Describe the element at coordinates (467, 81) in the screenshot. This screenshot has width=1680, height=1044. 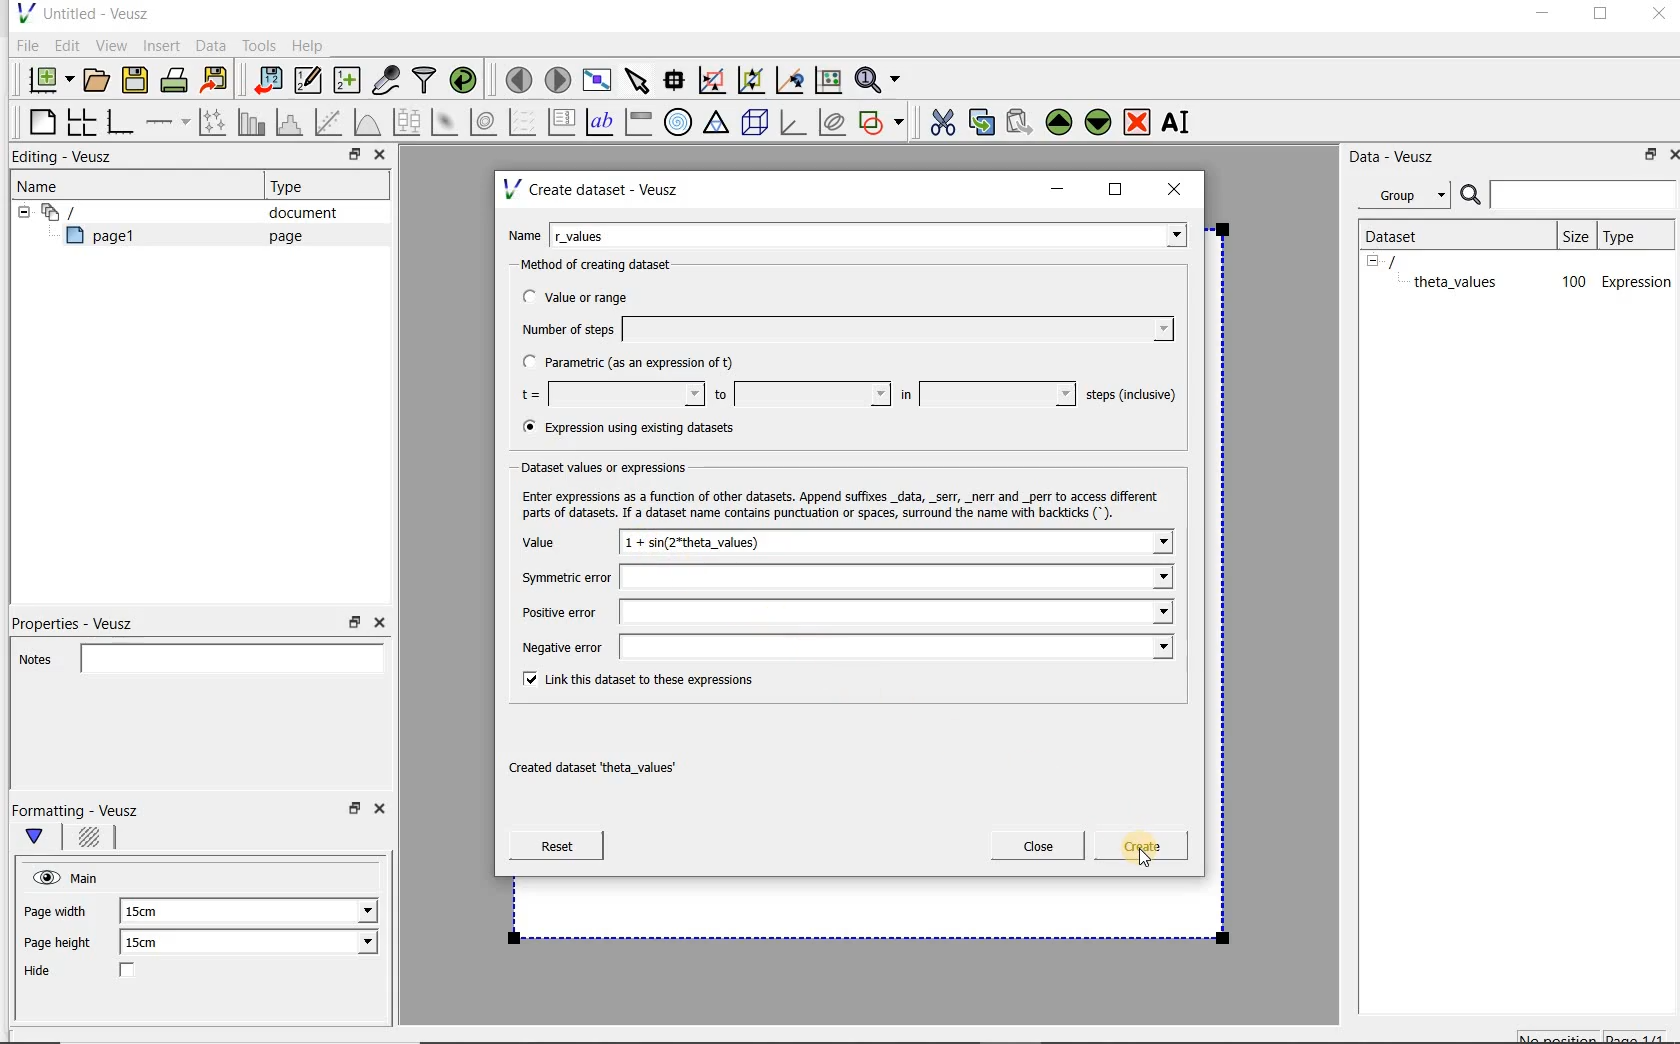
I see `reload linked datasets` at that location.